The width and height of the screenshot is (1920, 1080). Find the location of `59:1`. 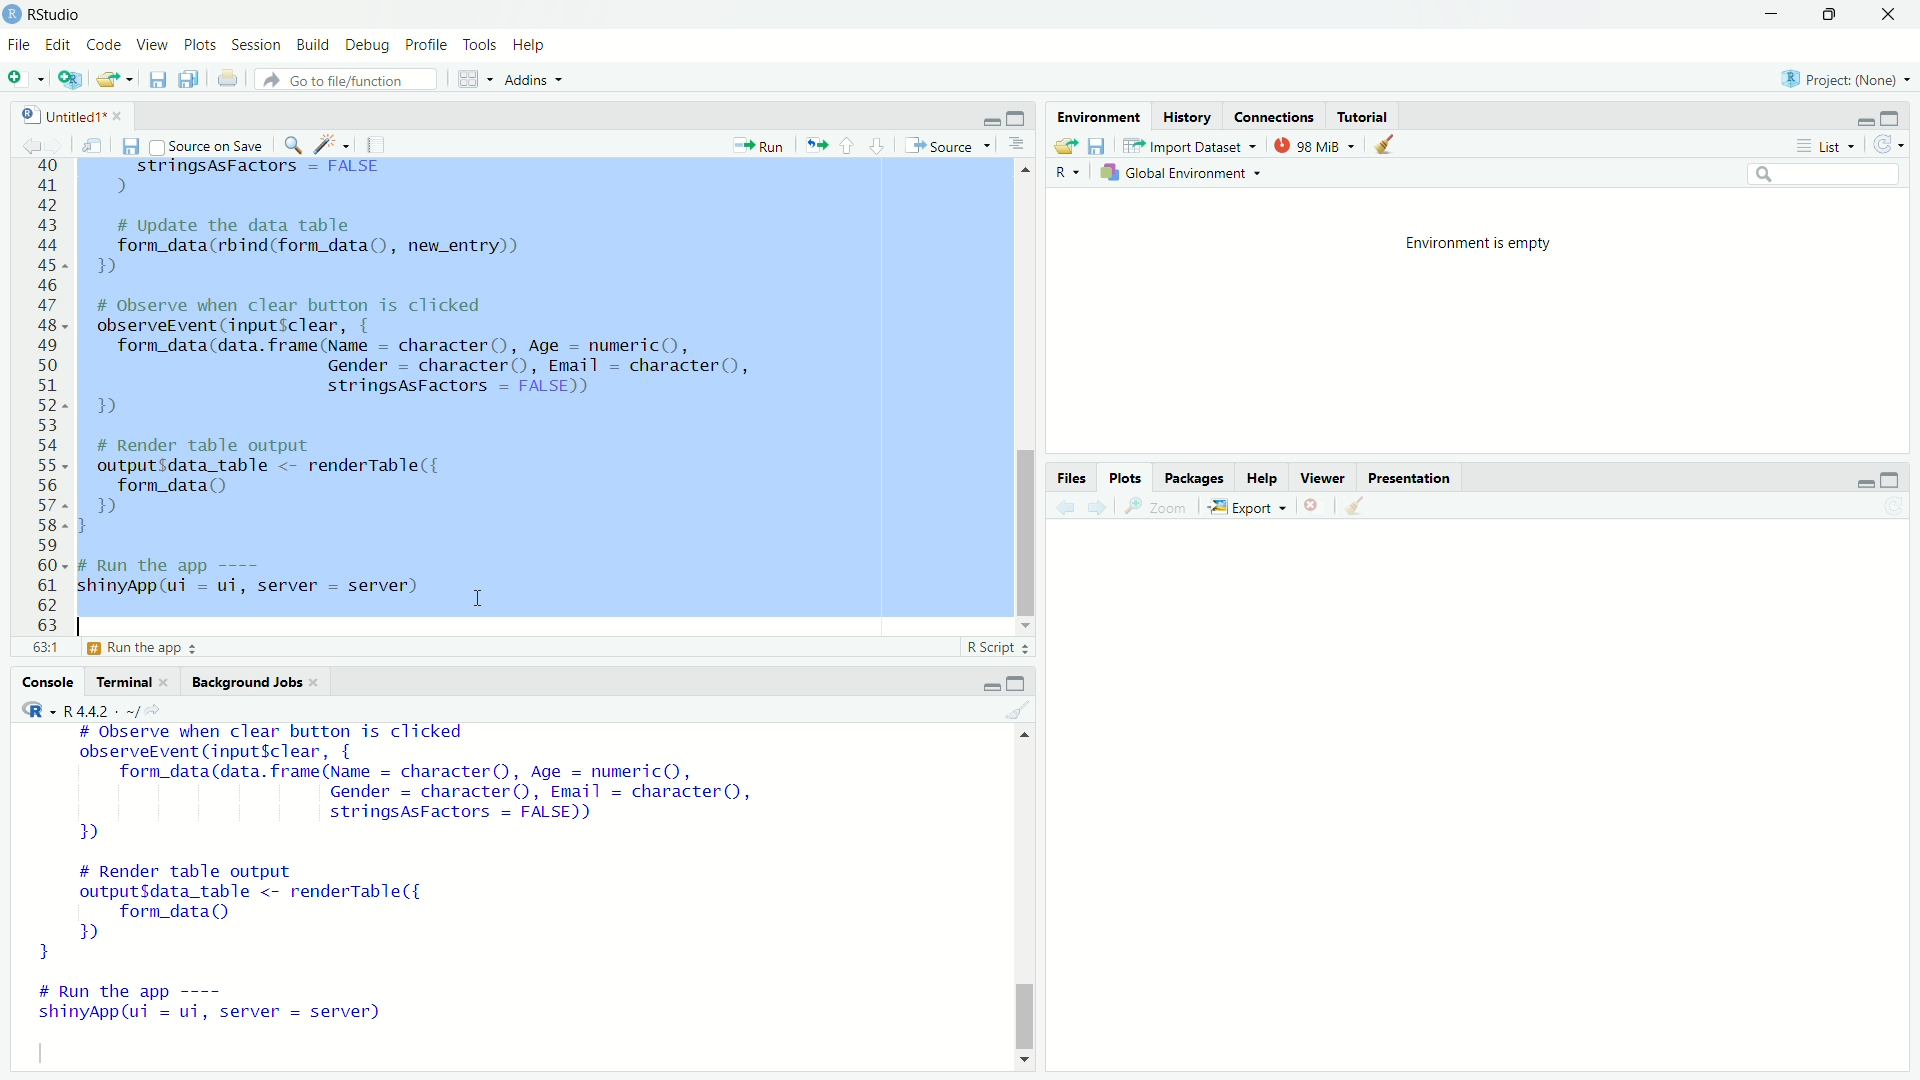

59:1 is located at coordinates (44, 651).